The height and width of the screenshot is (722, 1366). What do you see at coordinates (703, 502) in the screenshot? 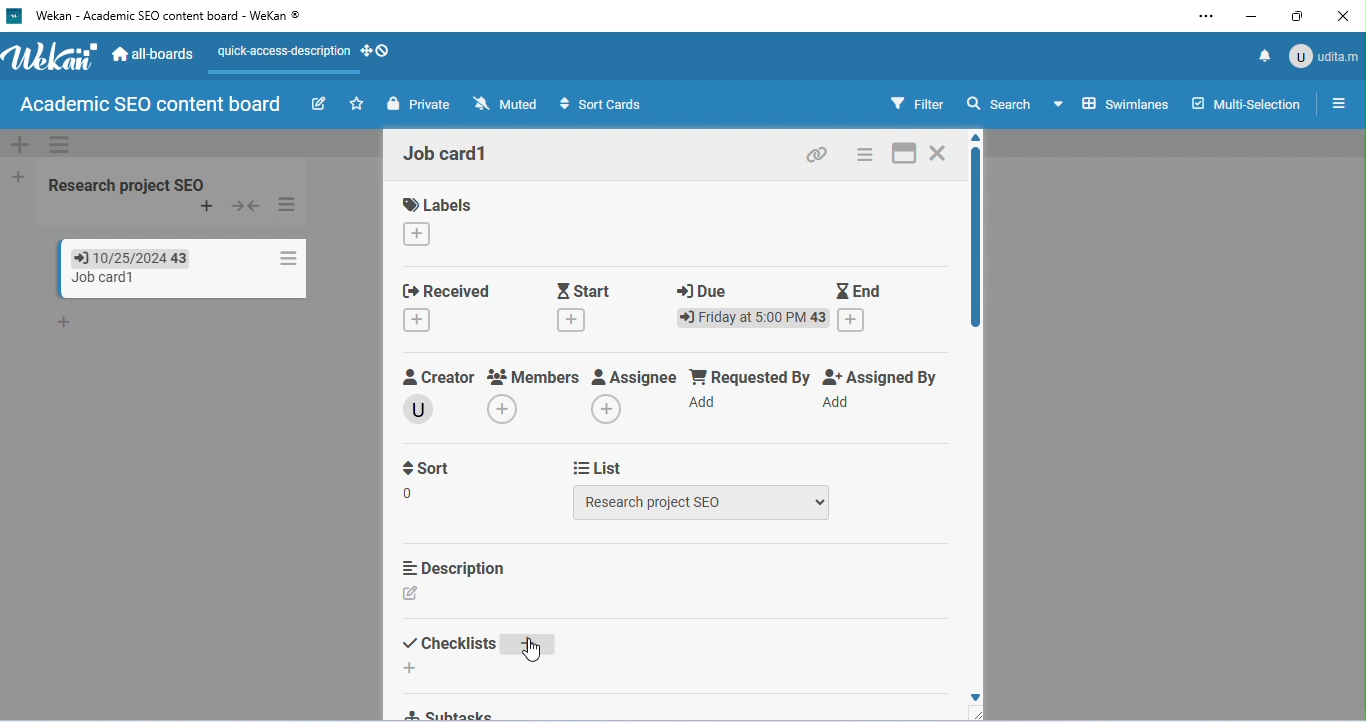
I see `select list` at bounding box center [703, 502].